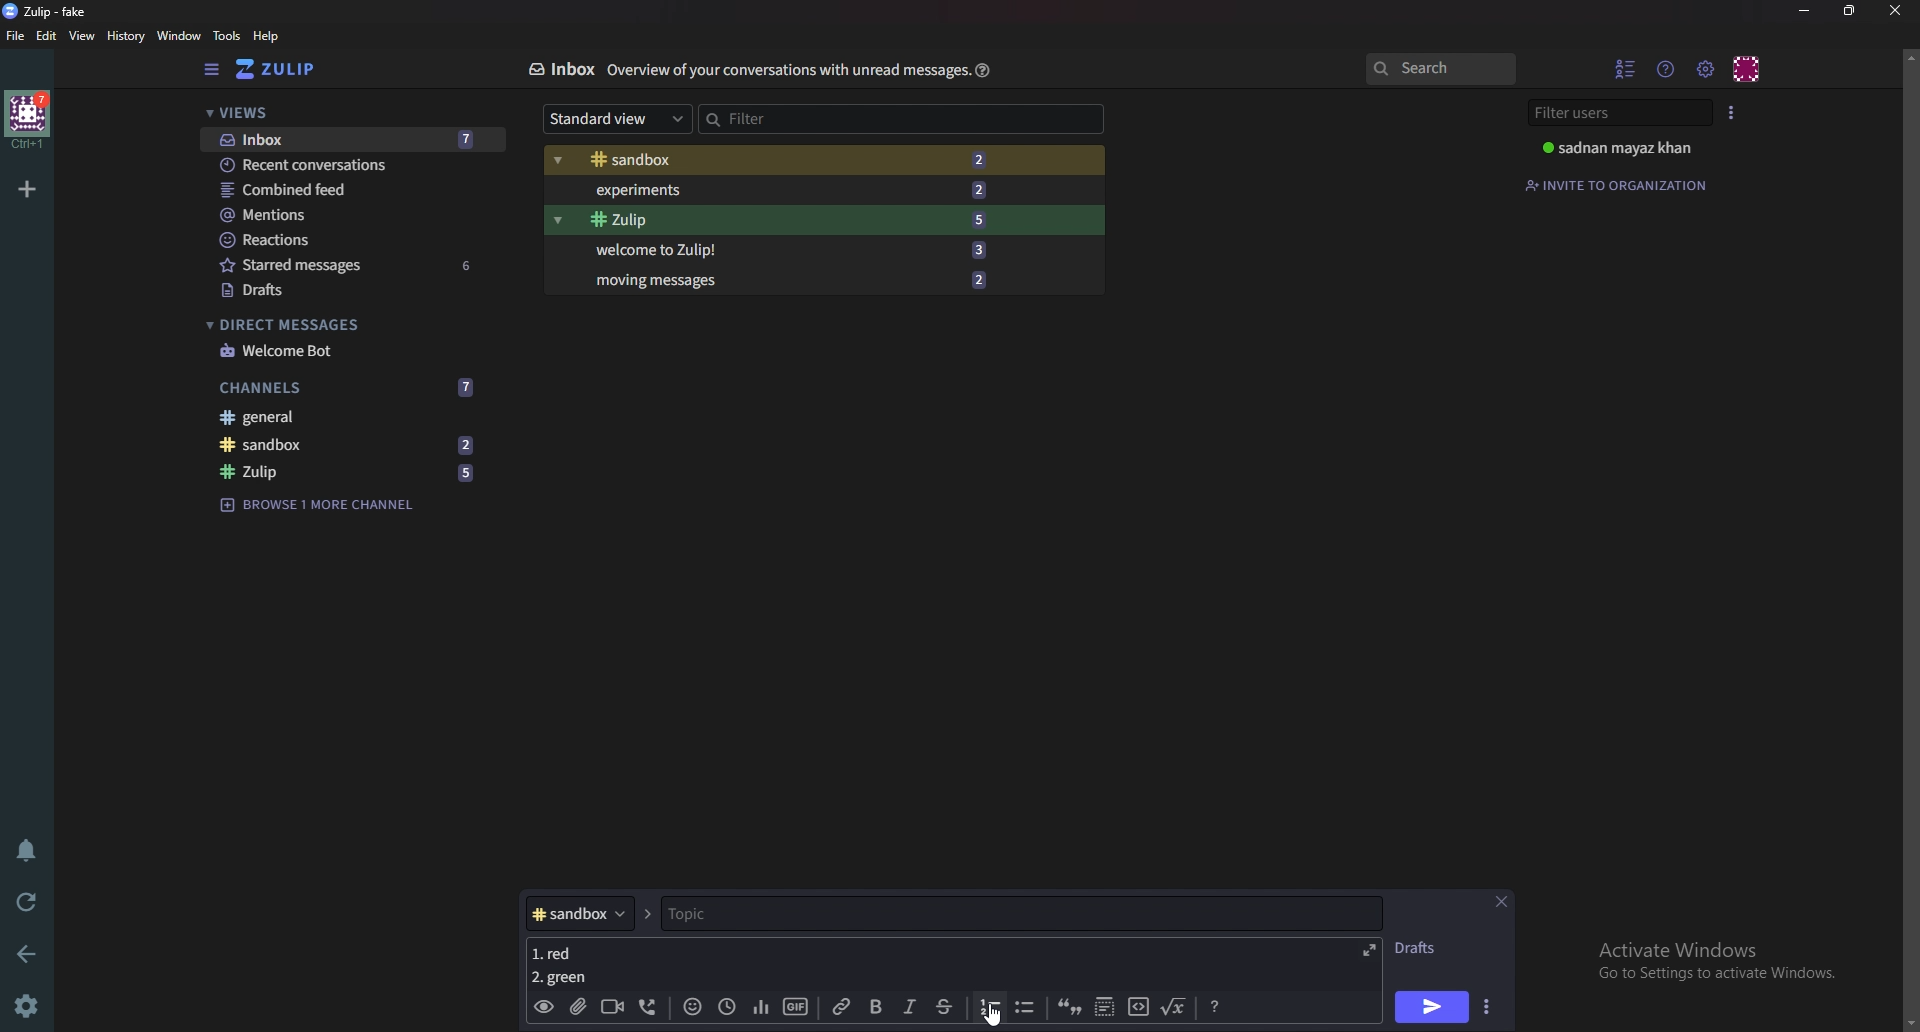  I want to click on Reload, so click(30, 900).